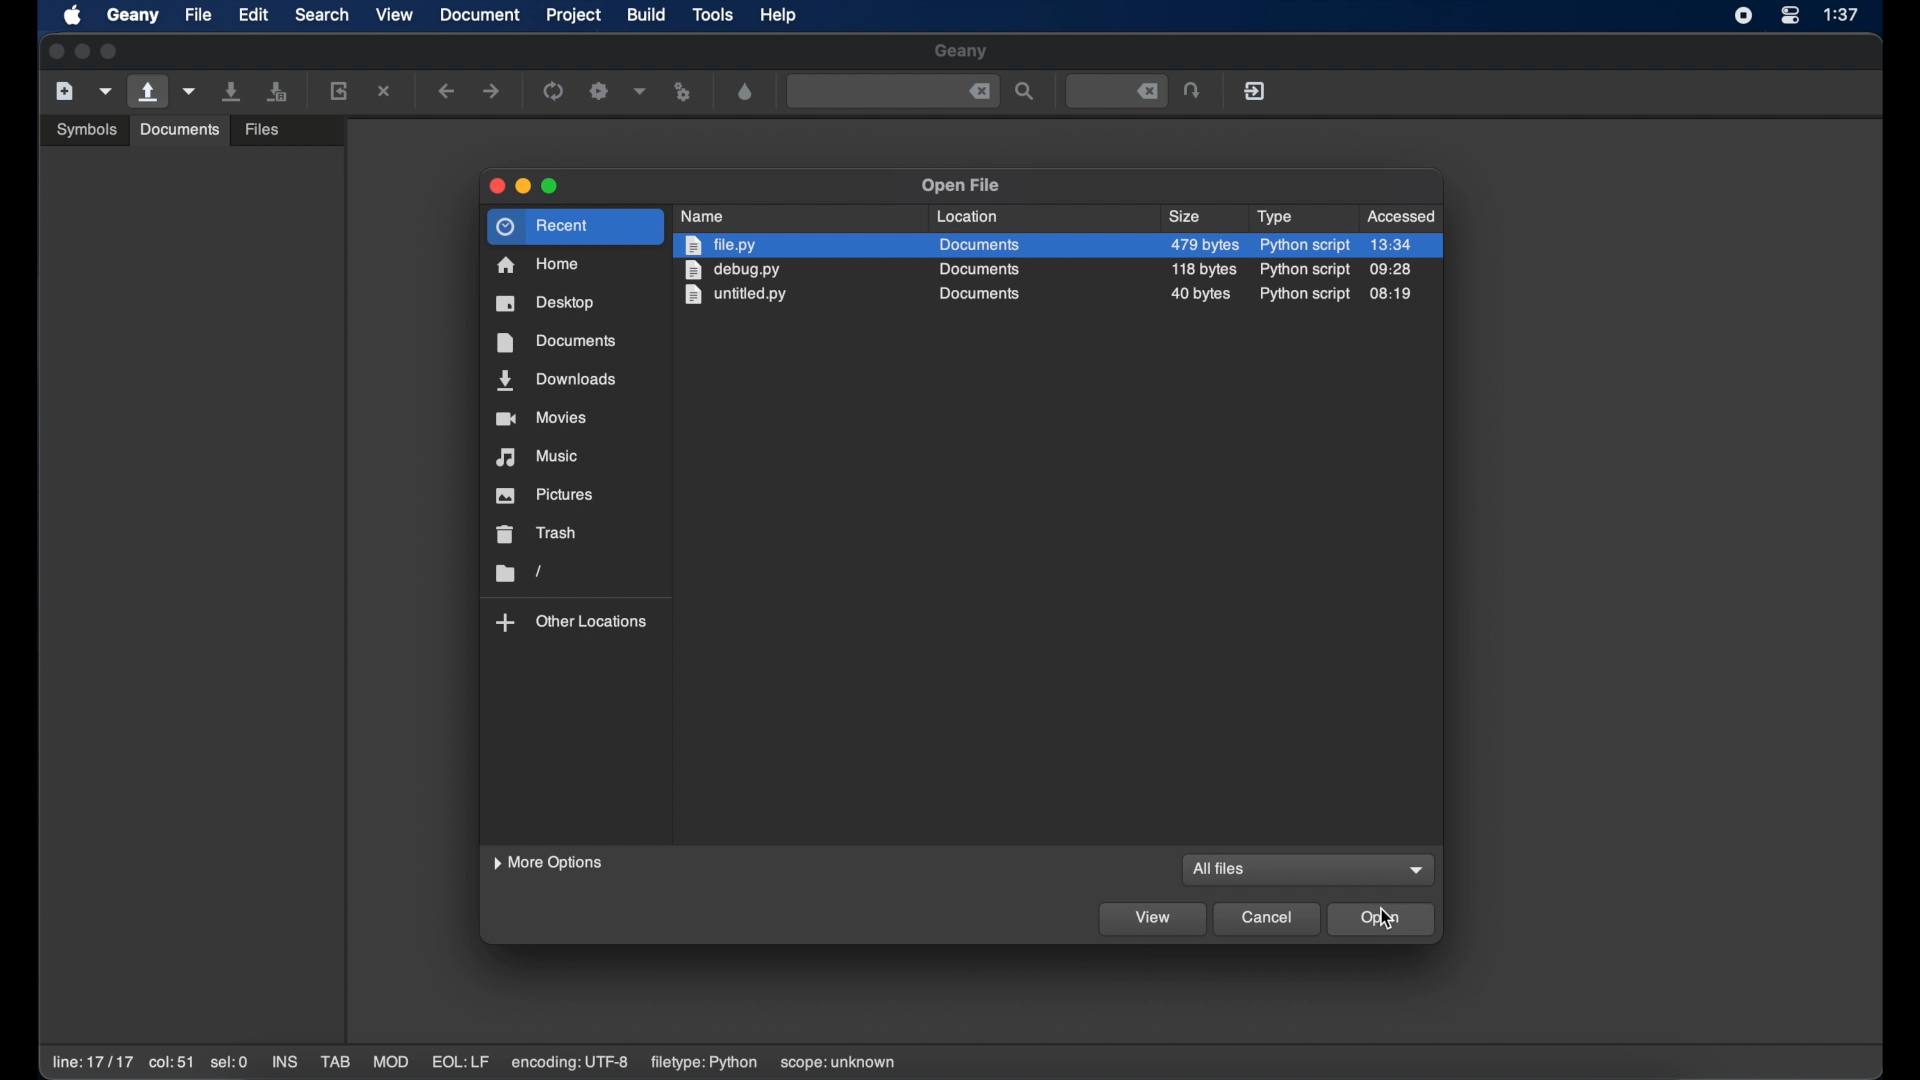  Describe the element at coordinates (1306, 295) in the screenshot. I see `python script` at that location.